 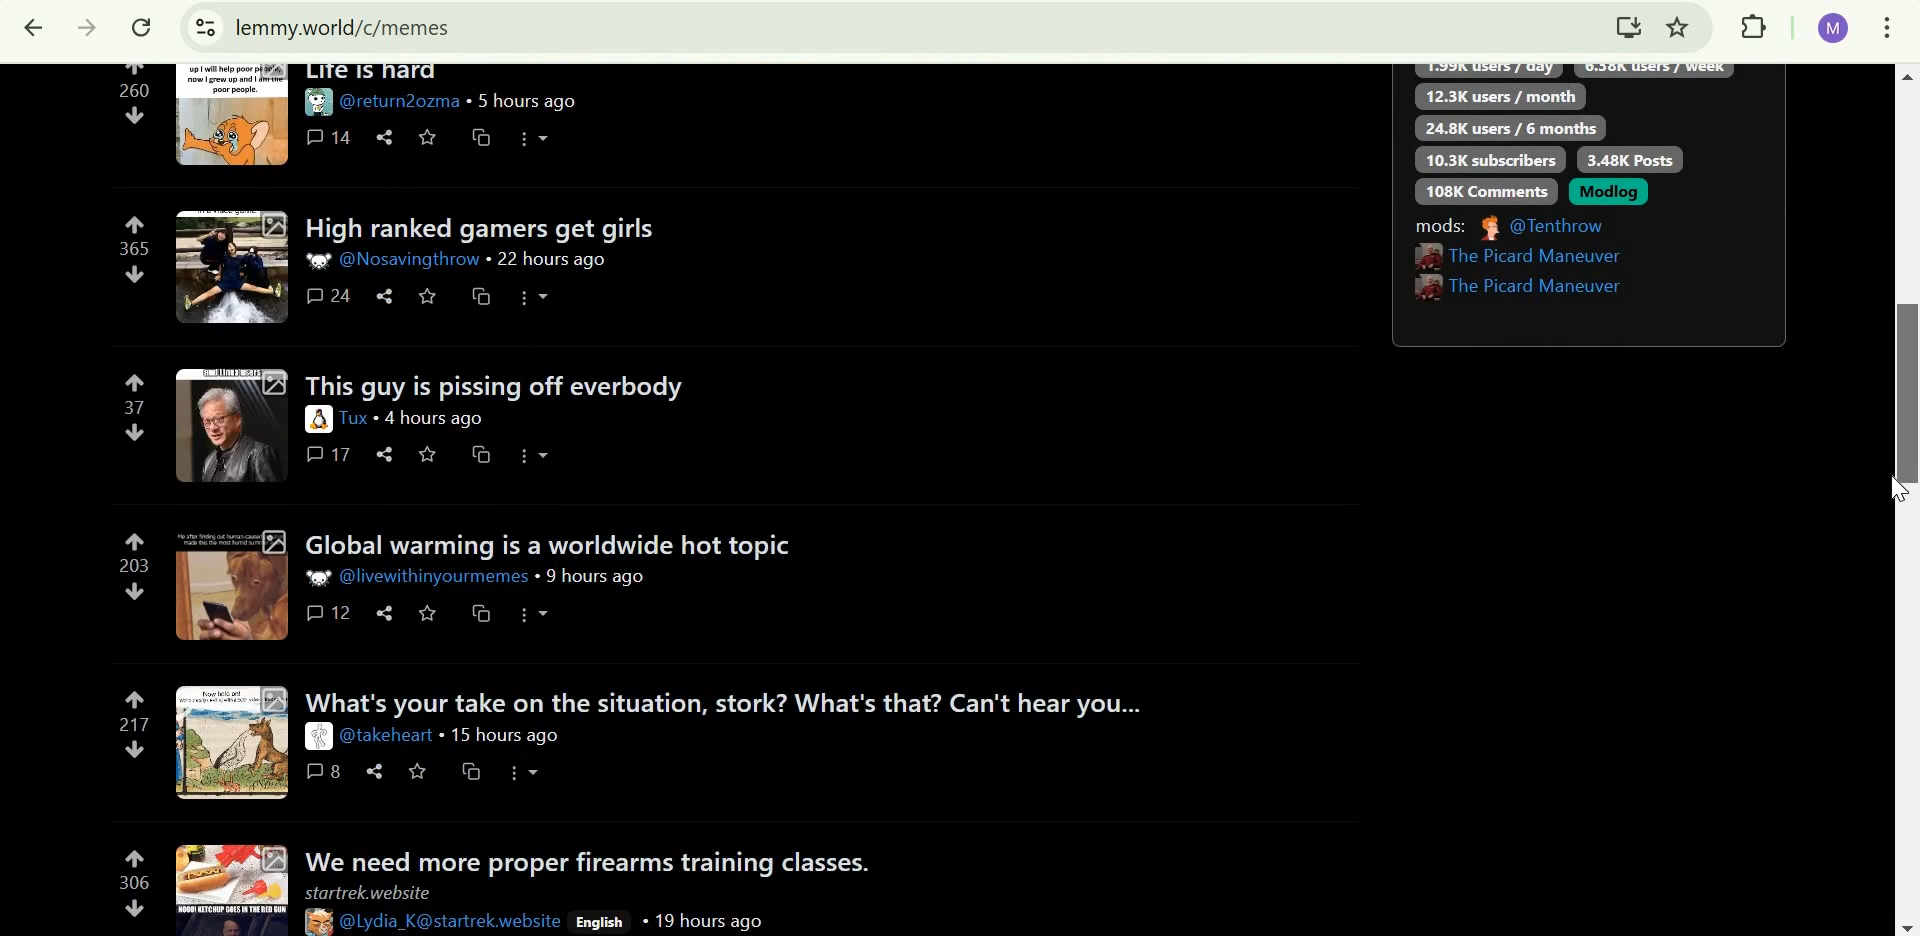 What do you see at coordinates (134, 752) in the screenshot?
I see `downvote` at bounding box center [134, 752].